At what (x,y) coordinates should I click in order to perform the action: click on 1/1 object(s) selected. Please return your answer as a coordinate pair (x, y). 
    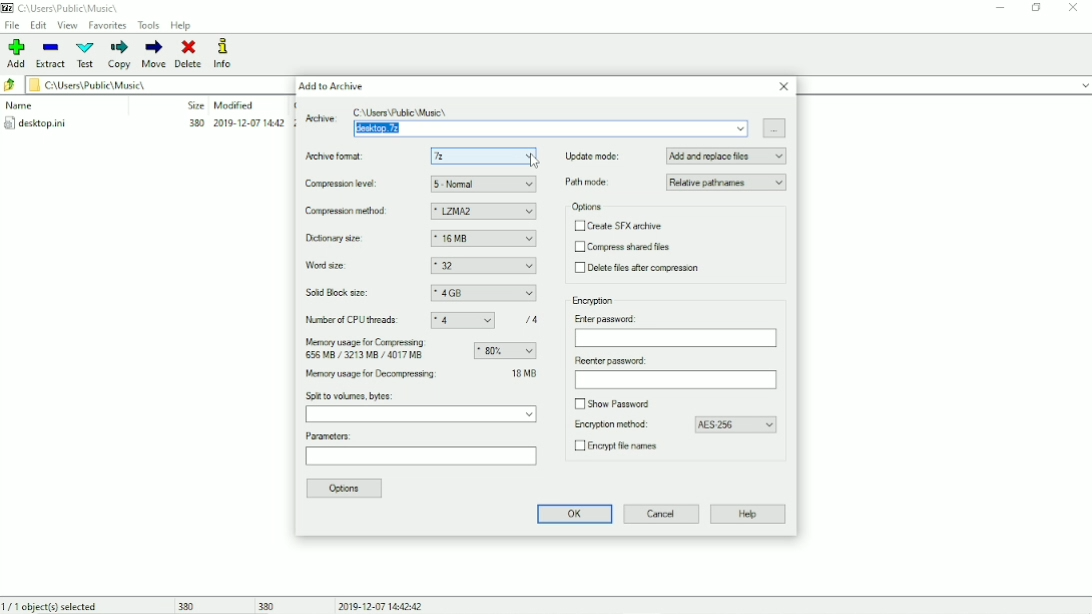
    Looking at the image, I should click on (55, 605).